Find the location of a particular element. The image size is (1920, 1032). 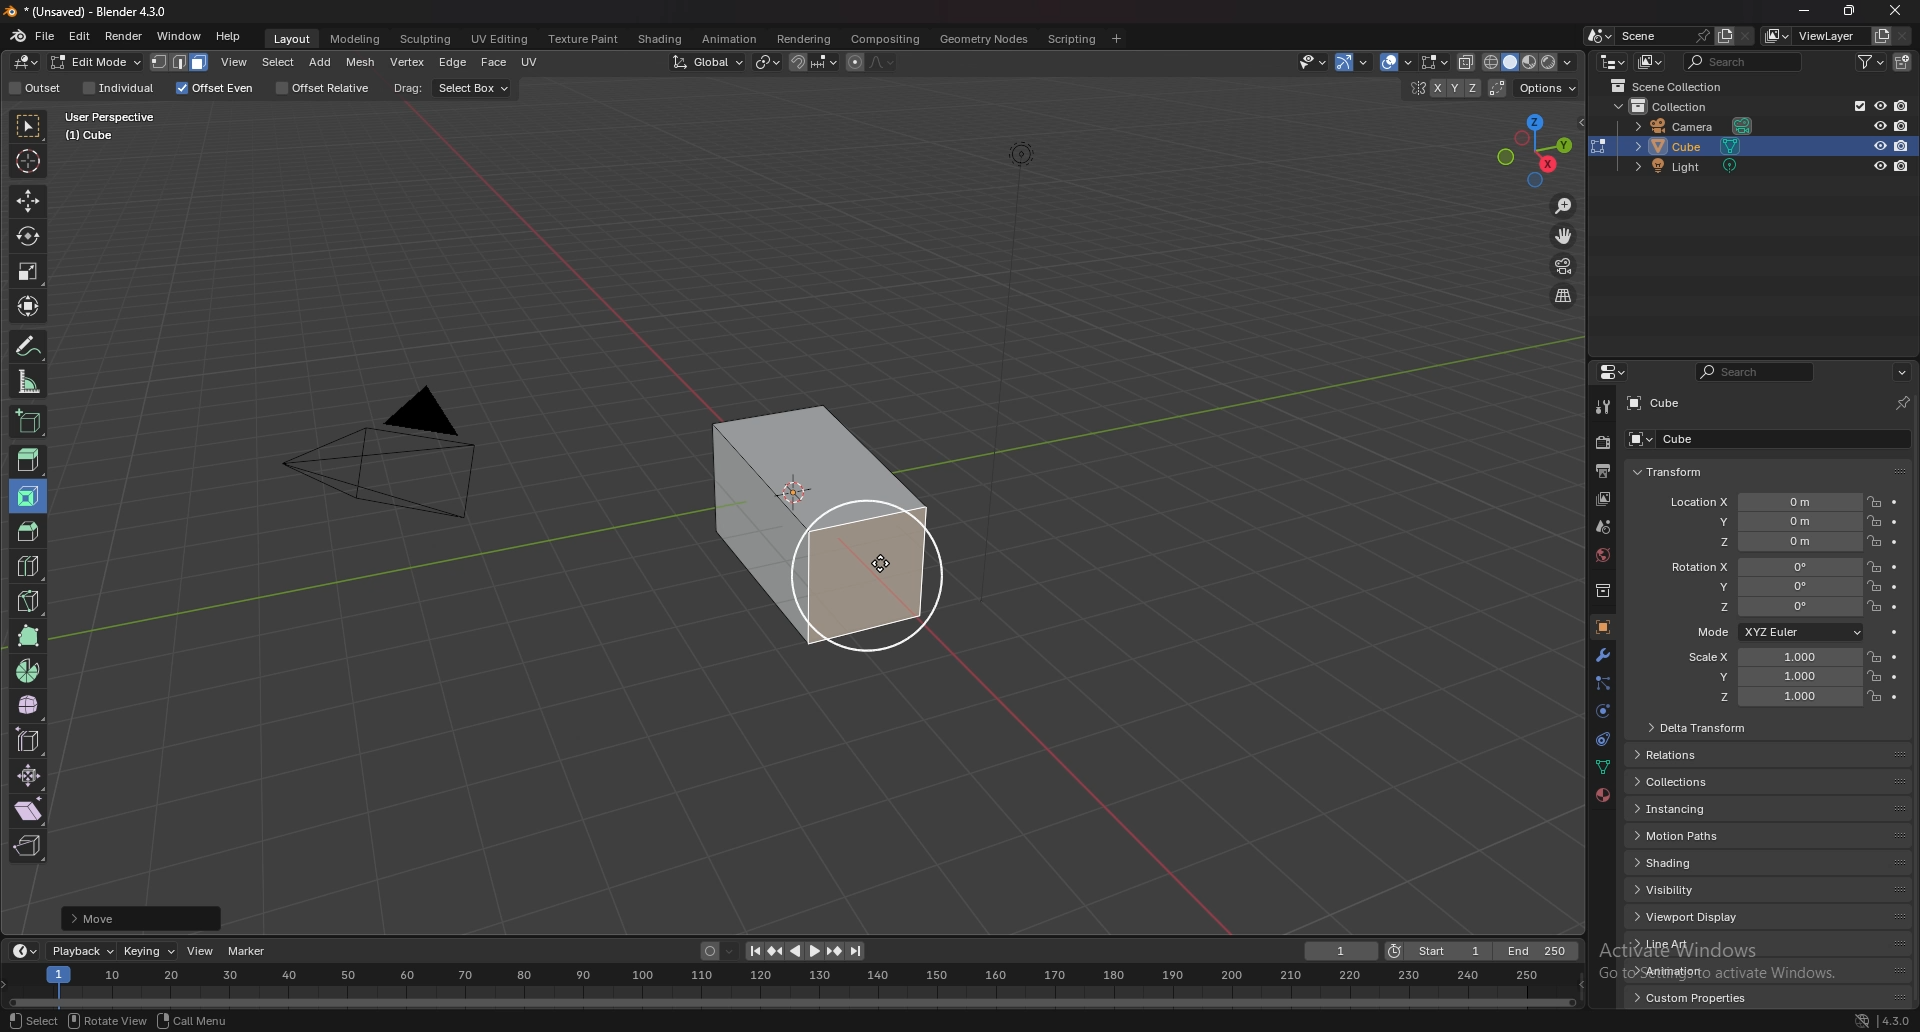

animate property is located at coordinates (1896, 607).